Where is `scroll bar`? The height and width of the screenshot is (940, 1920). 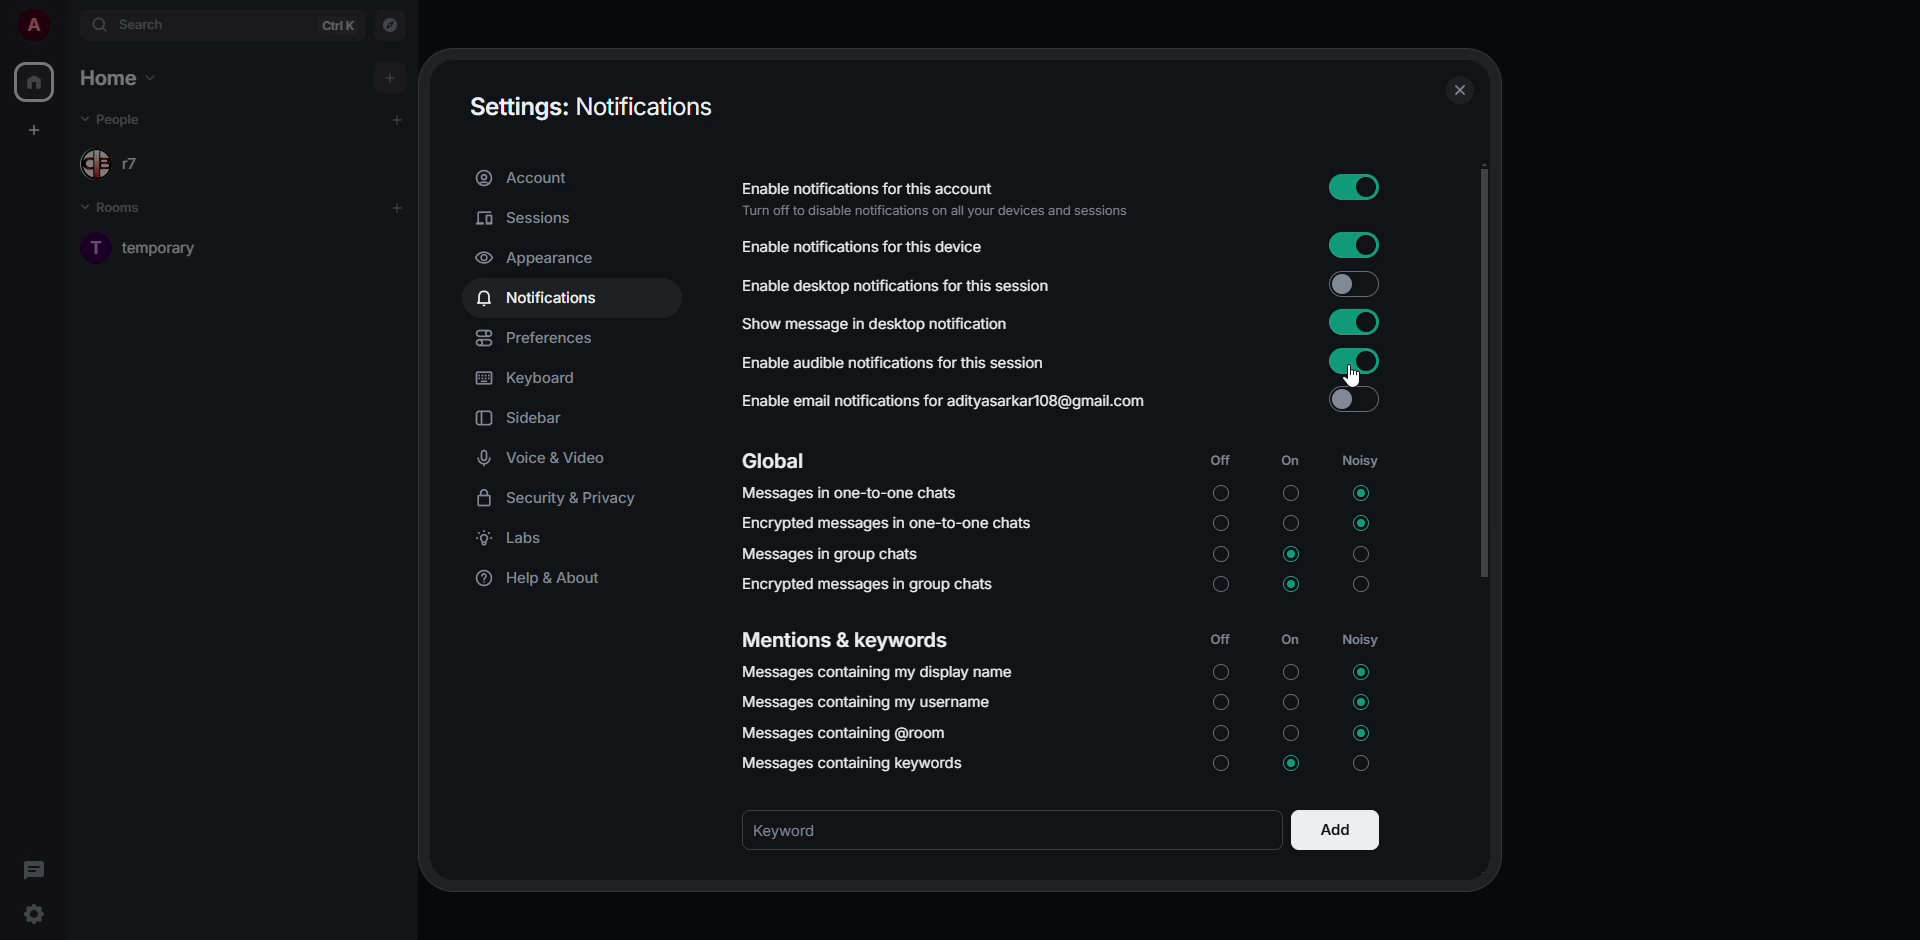 scroll bar is located at coordinates (1484, 371).